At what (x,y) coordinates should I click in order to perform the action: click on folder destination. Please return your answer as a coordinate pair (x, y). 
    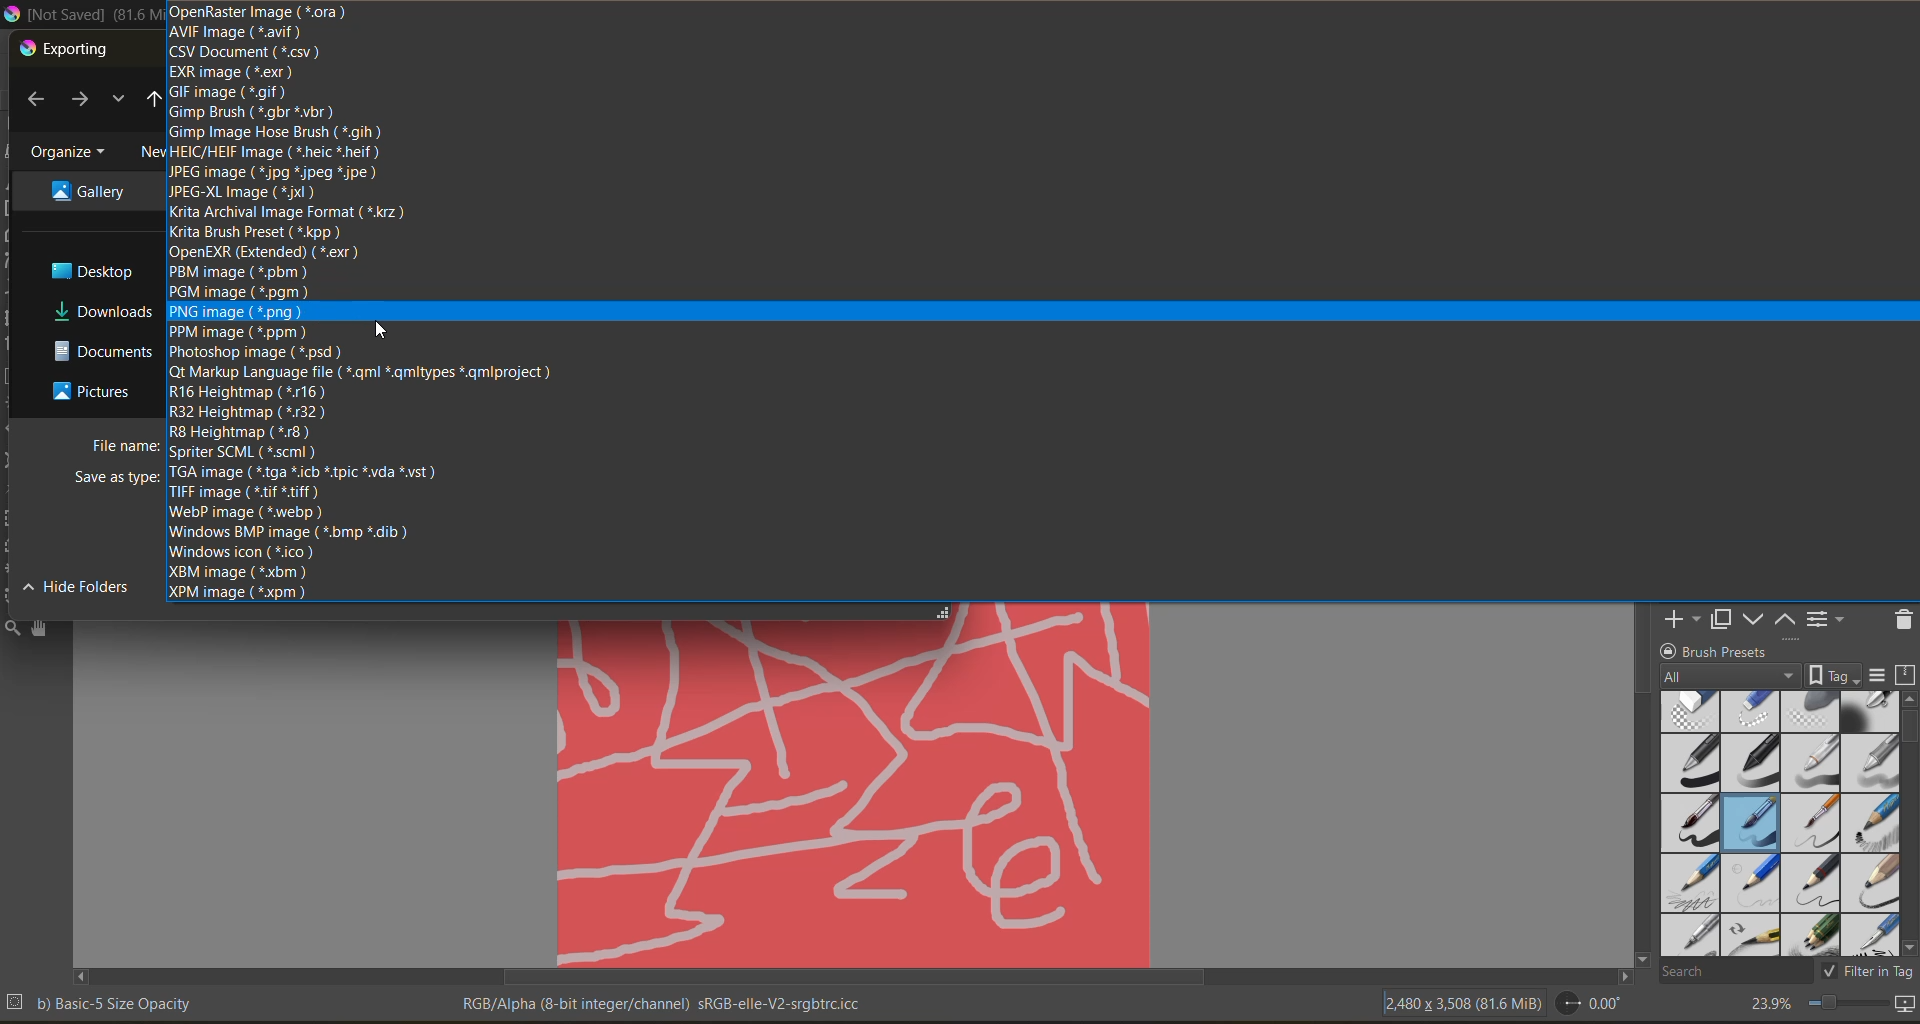
    Looking at the image, I should click on (98, 391).